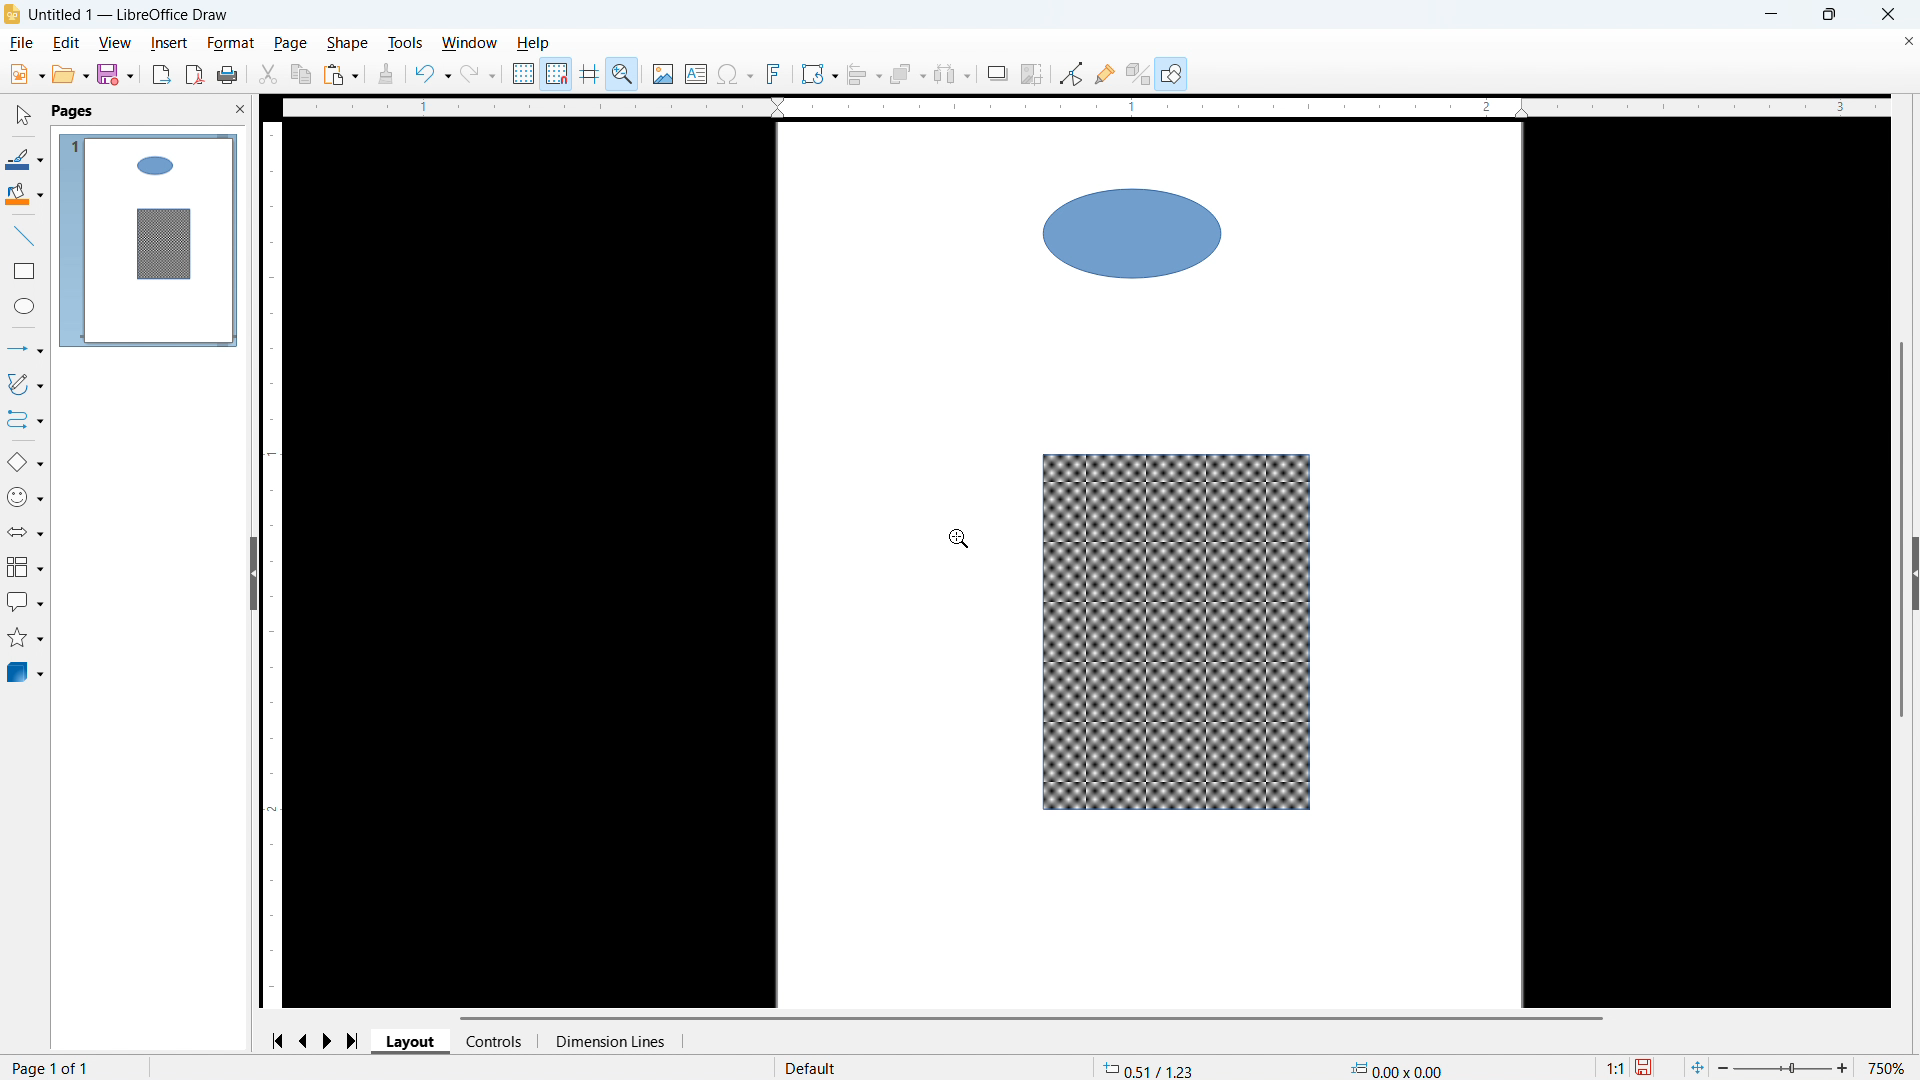 The image size is (1920, 1080). What do you see at coordinates (26, 638) in the screenshot?
I see `Stars and banners ` at bounding box center [26, 638].